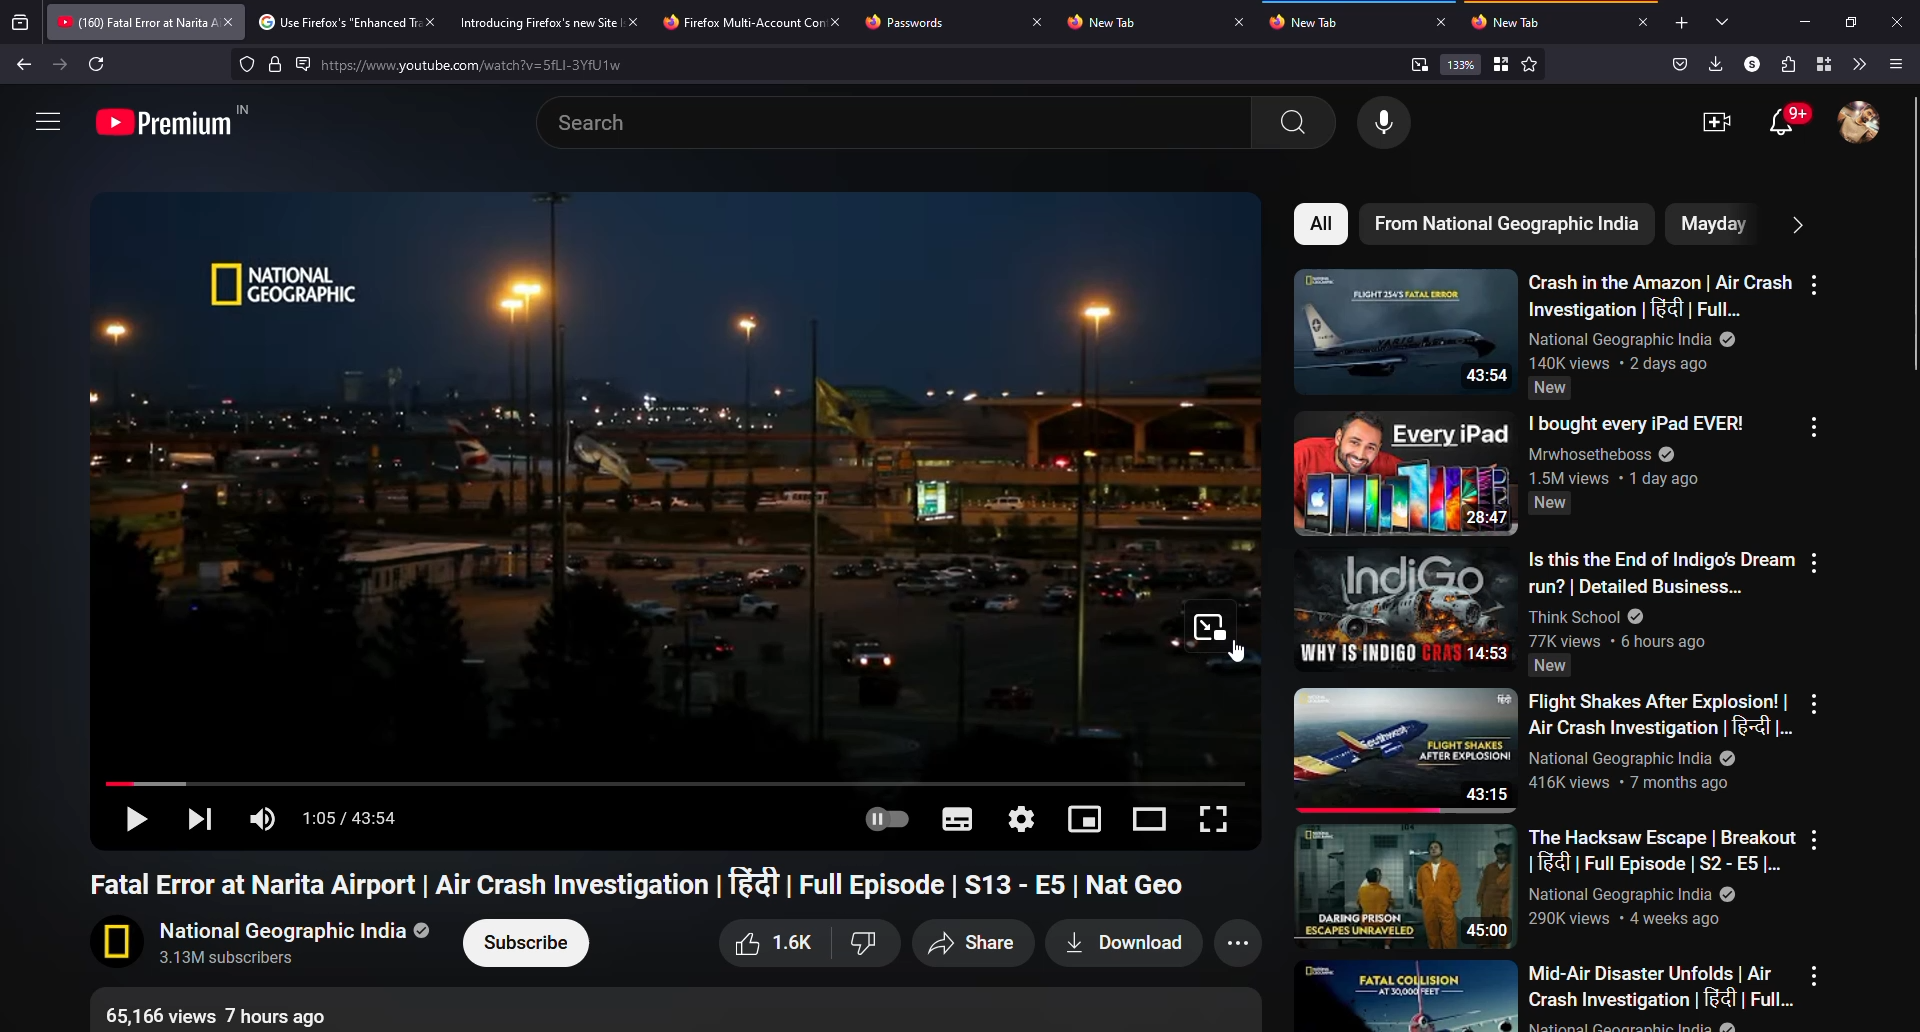  What do you see at coordinates (1549, 666) in the screenshot?
I see `Indicates video is new` at bounding box center [1549, 666].